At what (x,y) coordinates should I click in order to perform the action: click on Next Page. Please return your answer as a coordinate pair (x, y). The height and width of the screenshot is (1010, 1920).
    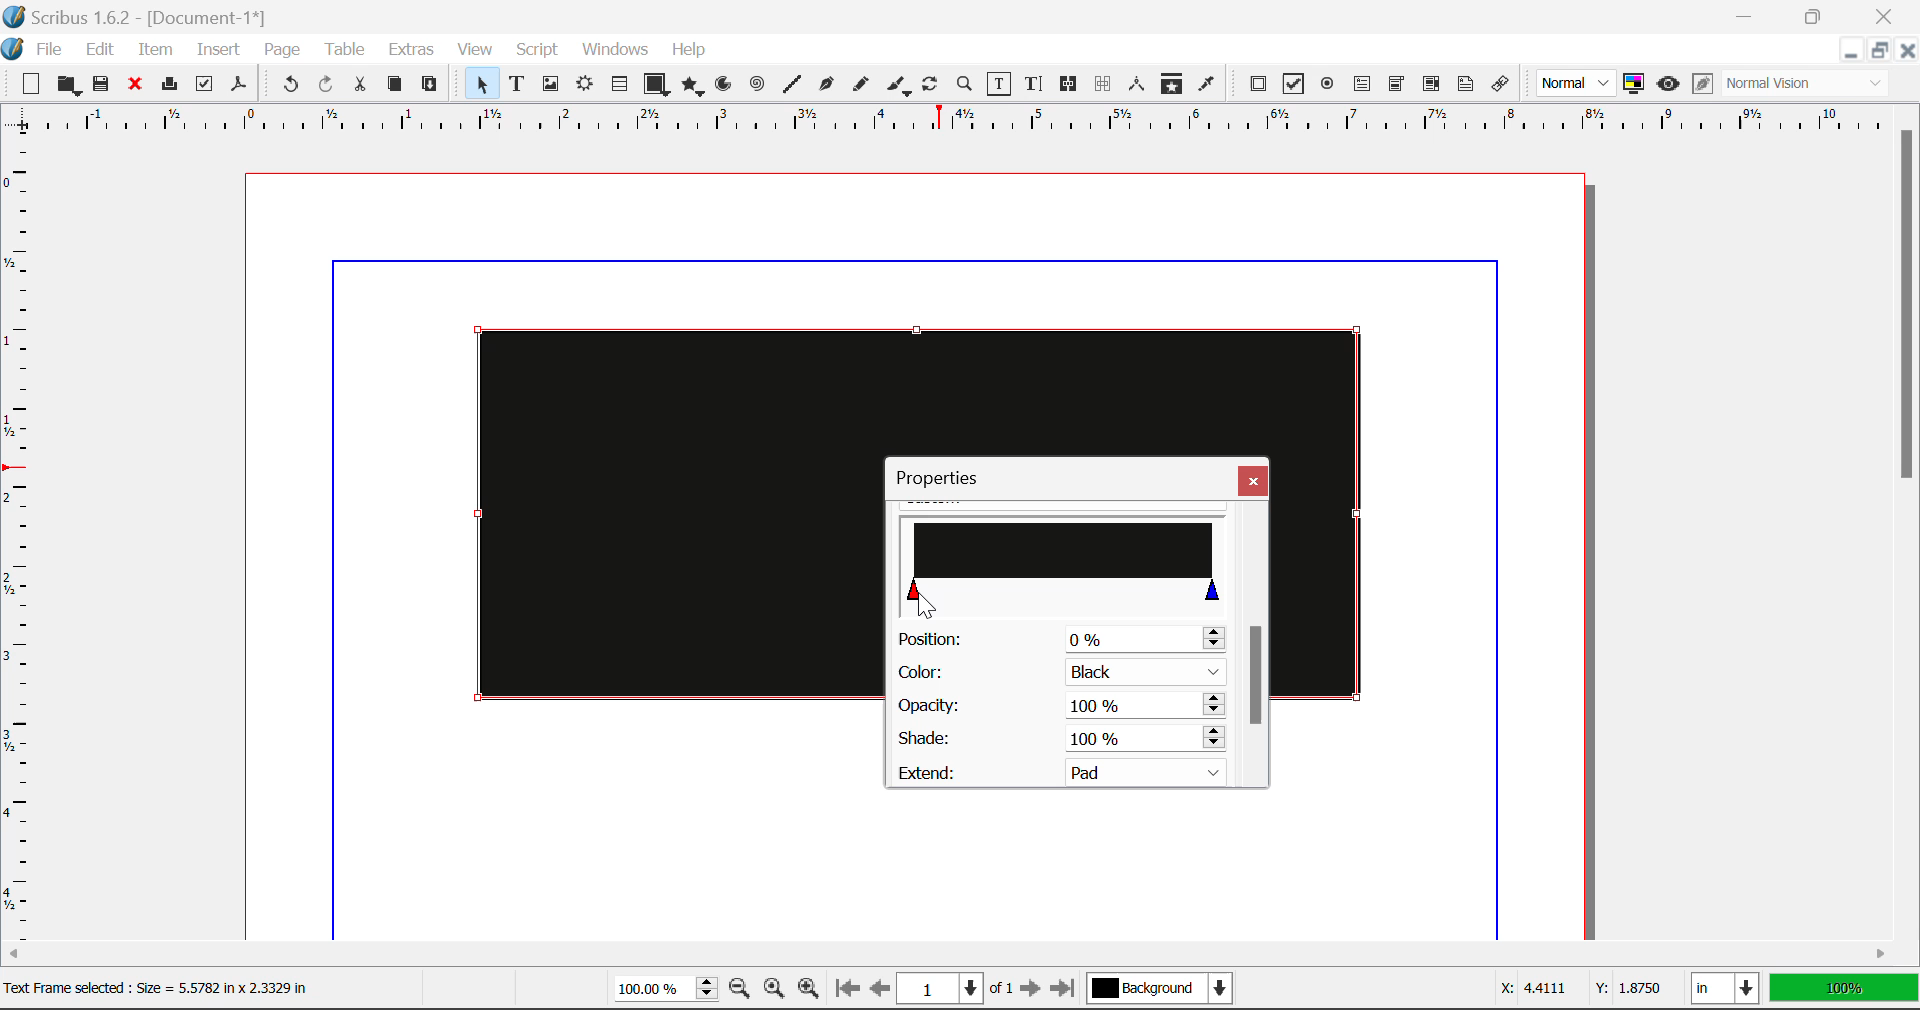
    Looking at the image, I should click on (1030, 990).